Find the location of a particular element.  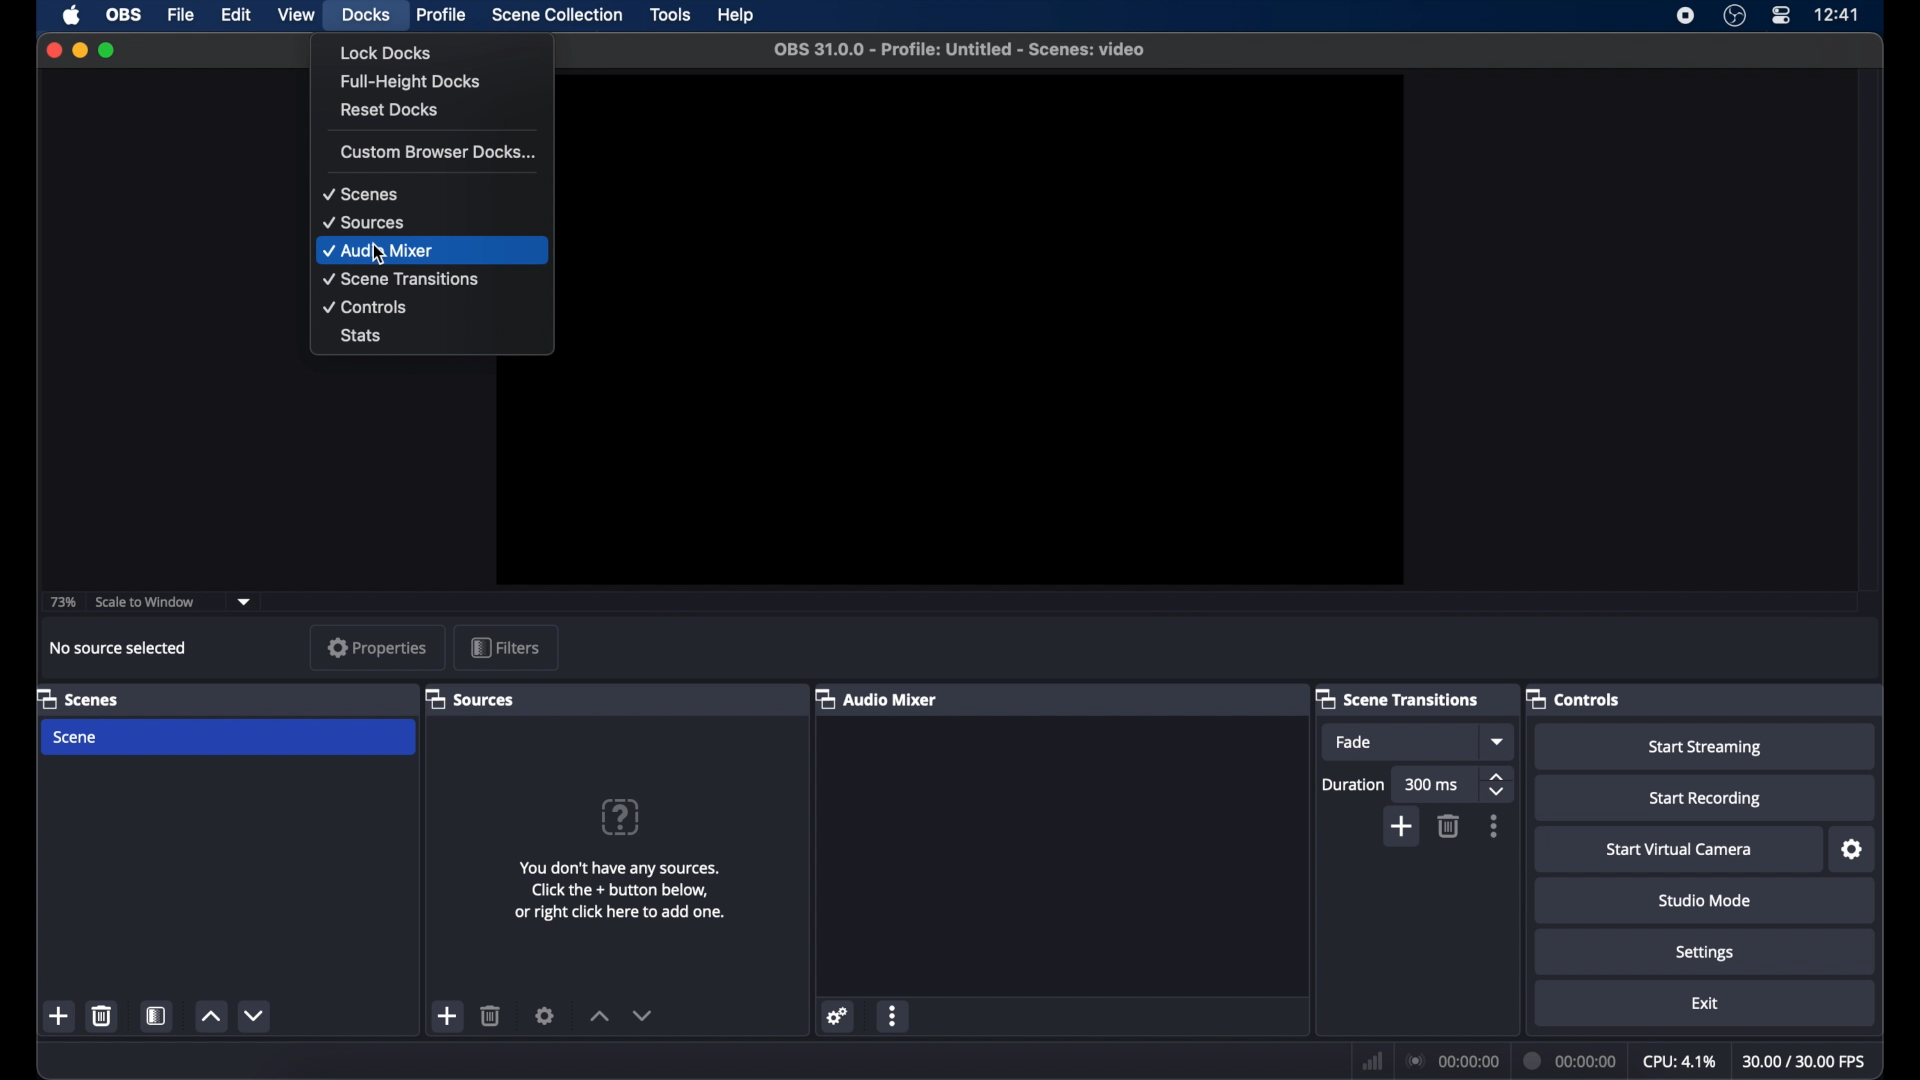

scene transitions is located at coordinates (1397, 698).